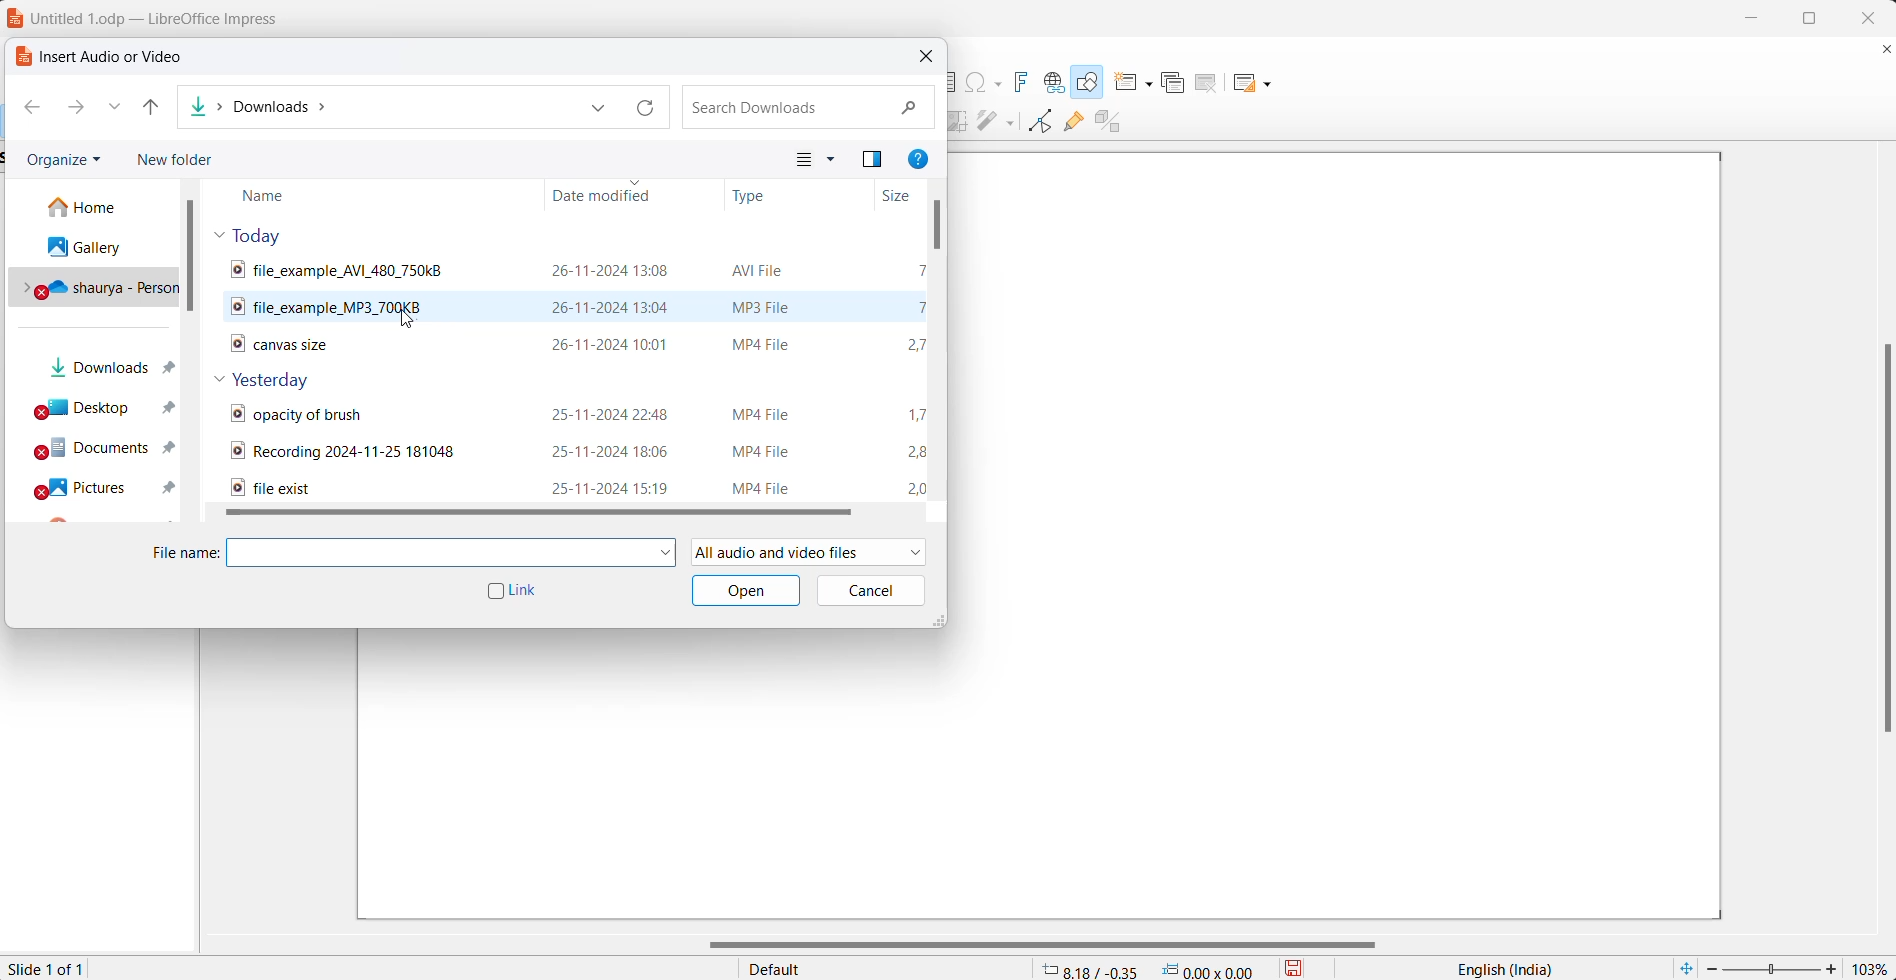 The width and height of the screenshot is (1896, 980). I want to click on filter options, so click(1010, 125).